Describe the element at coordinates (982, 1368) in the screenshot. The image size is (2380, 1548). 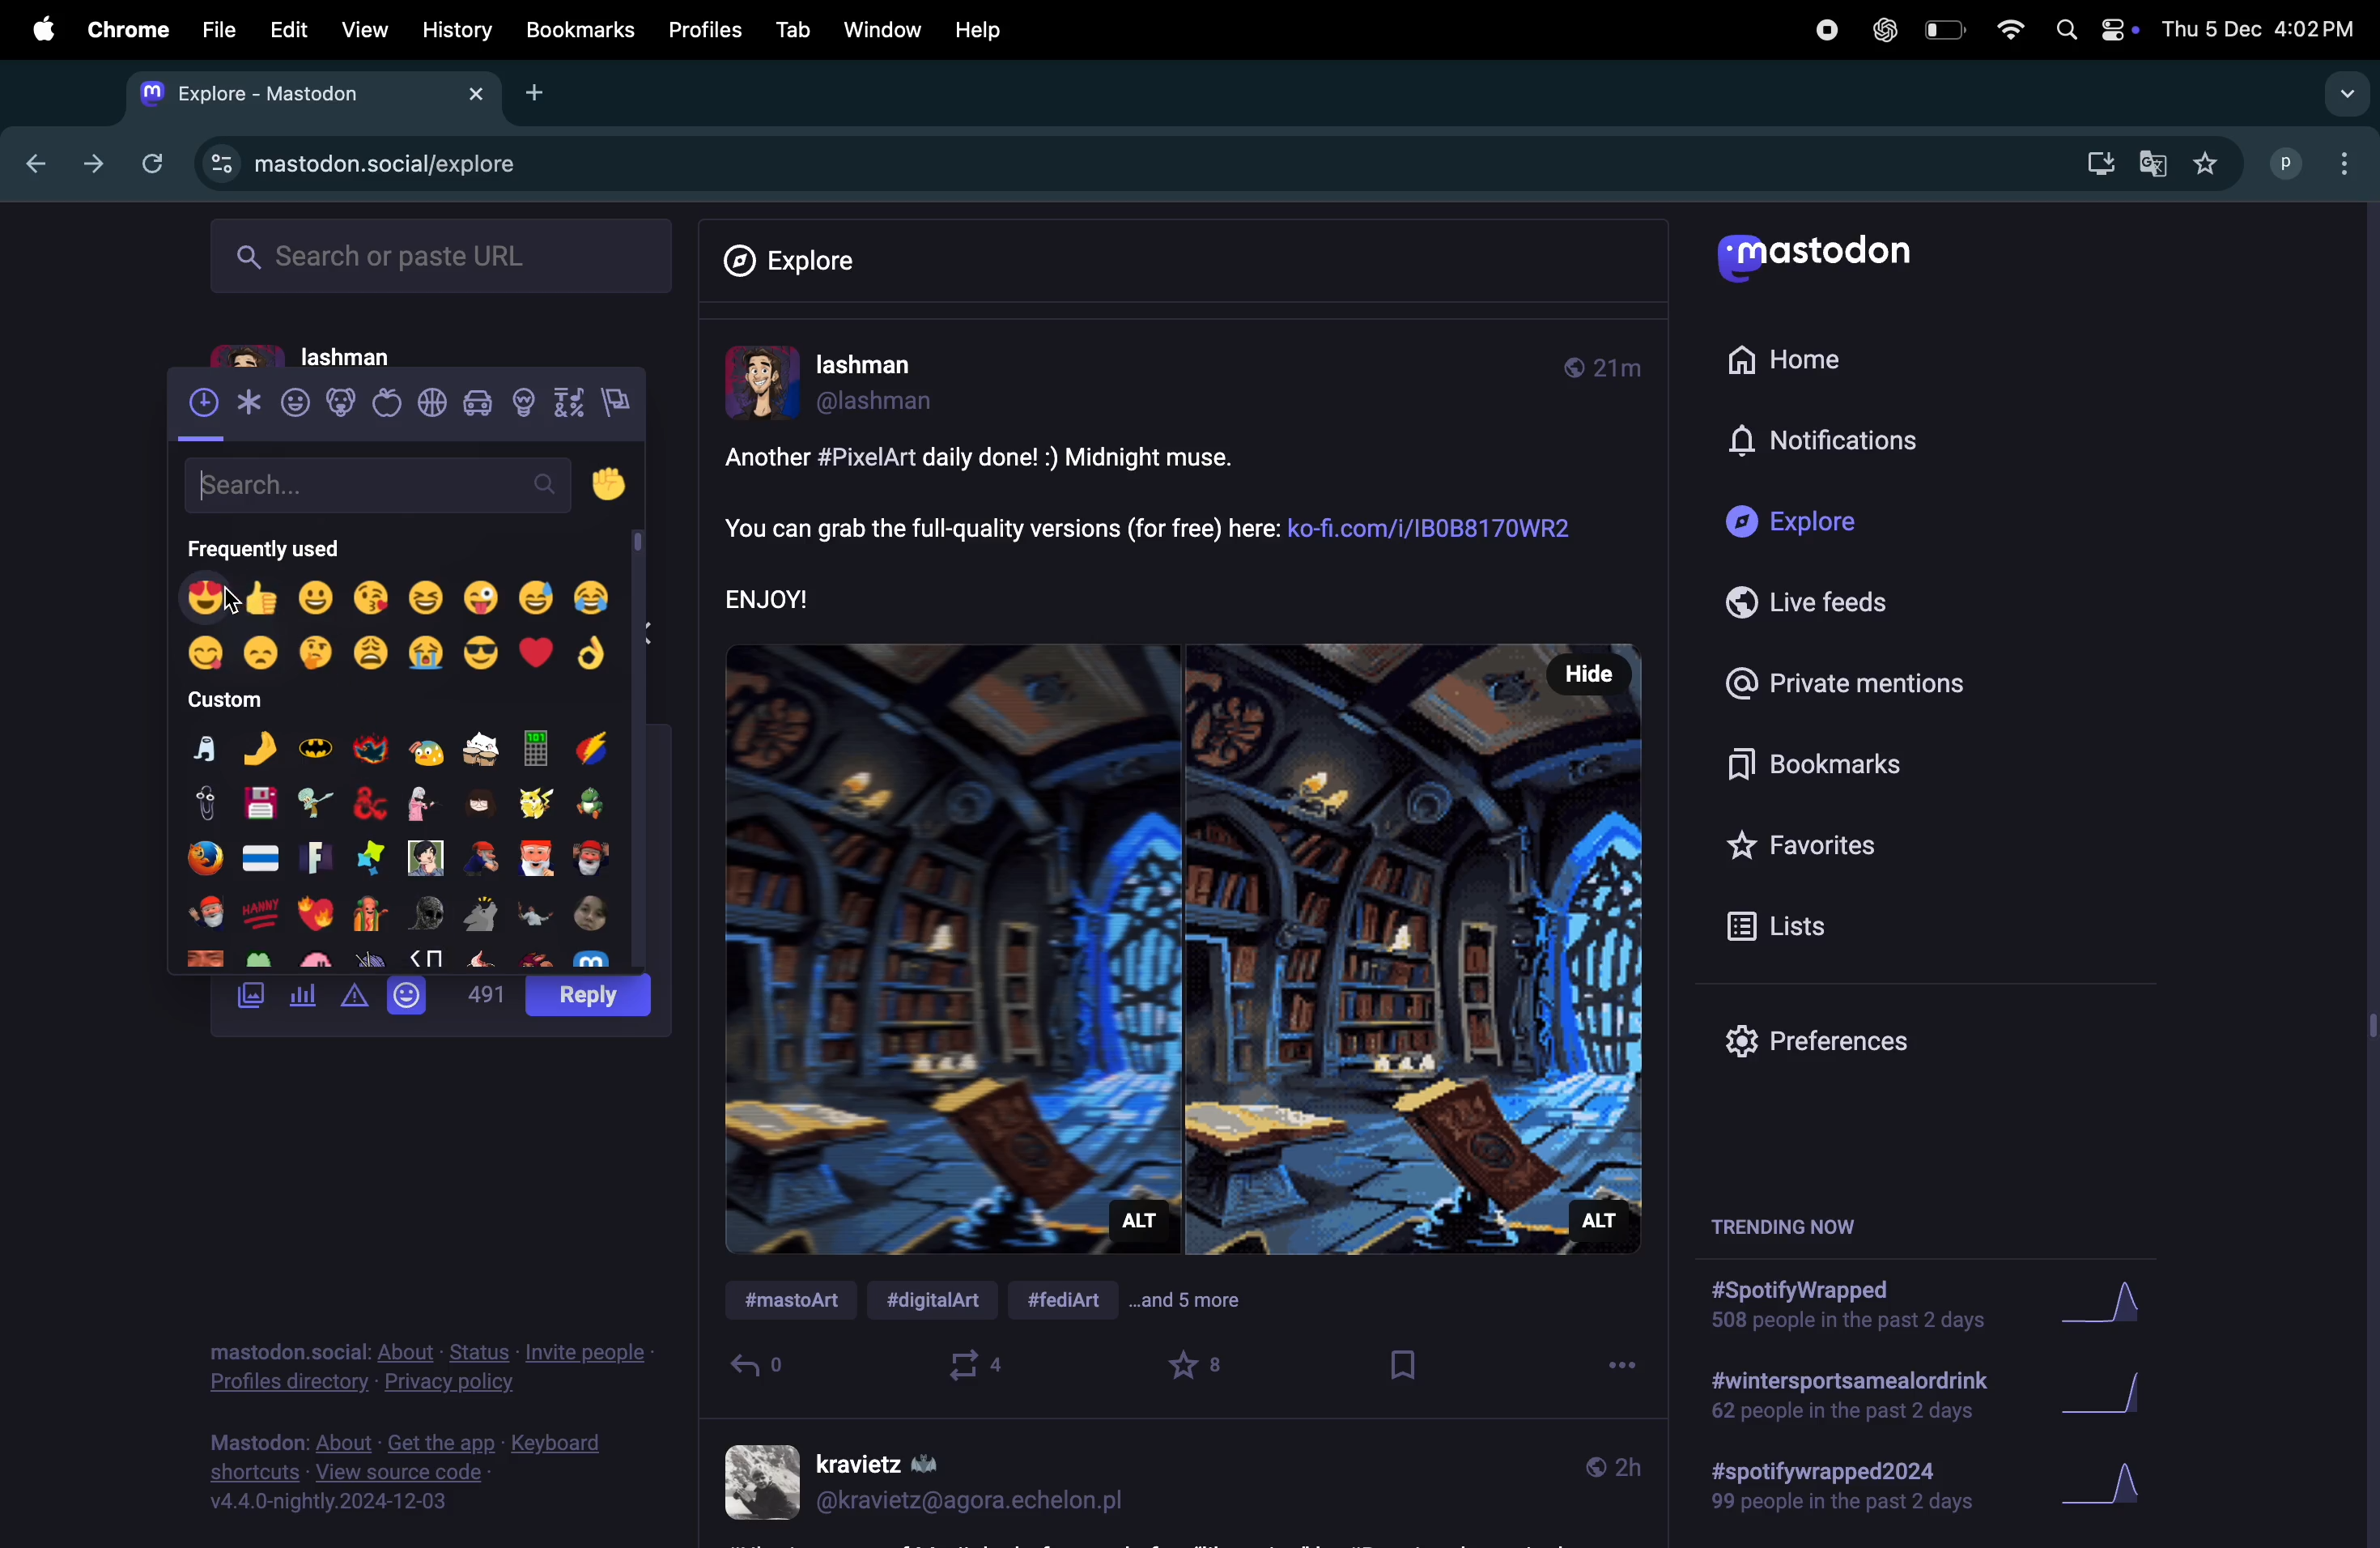
I see `boost` at that location.